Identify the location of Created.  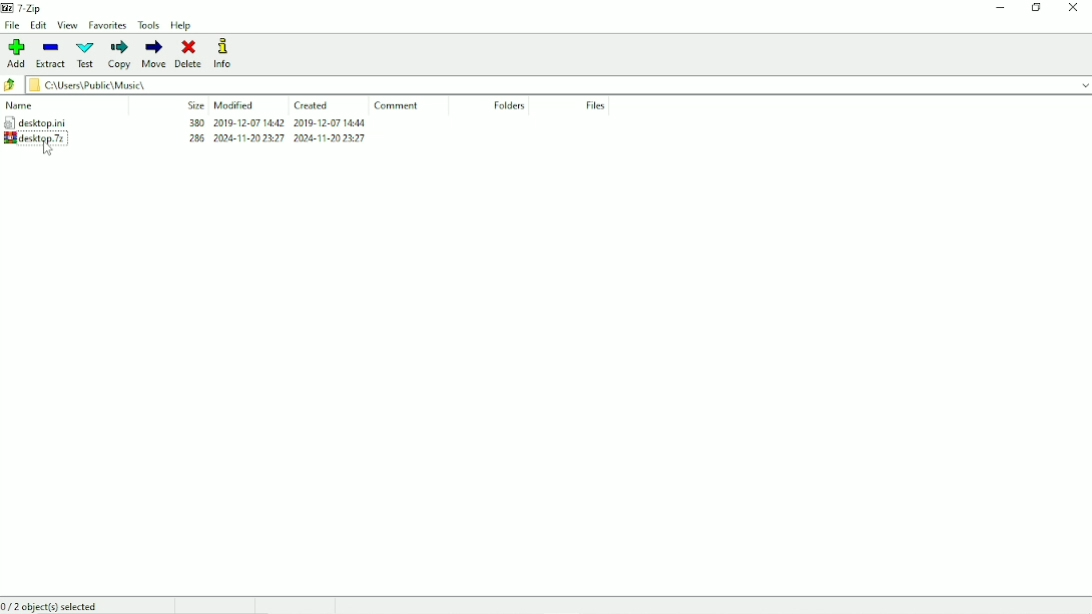
(312, 106).